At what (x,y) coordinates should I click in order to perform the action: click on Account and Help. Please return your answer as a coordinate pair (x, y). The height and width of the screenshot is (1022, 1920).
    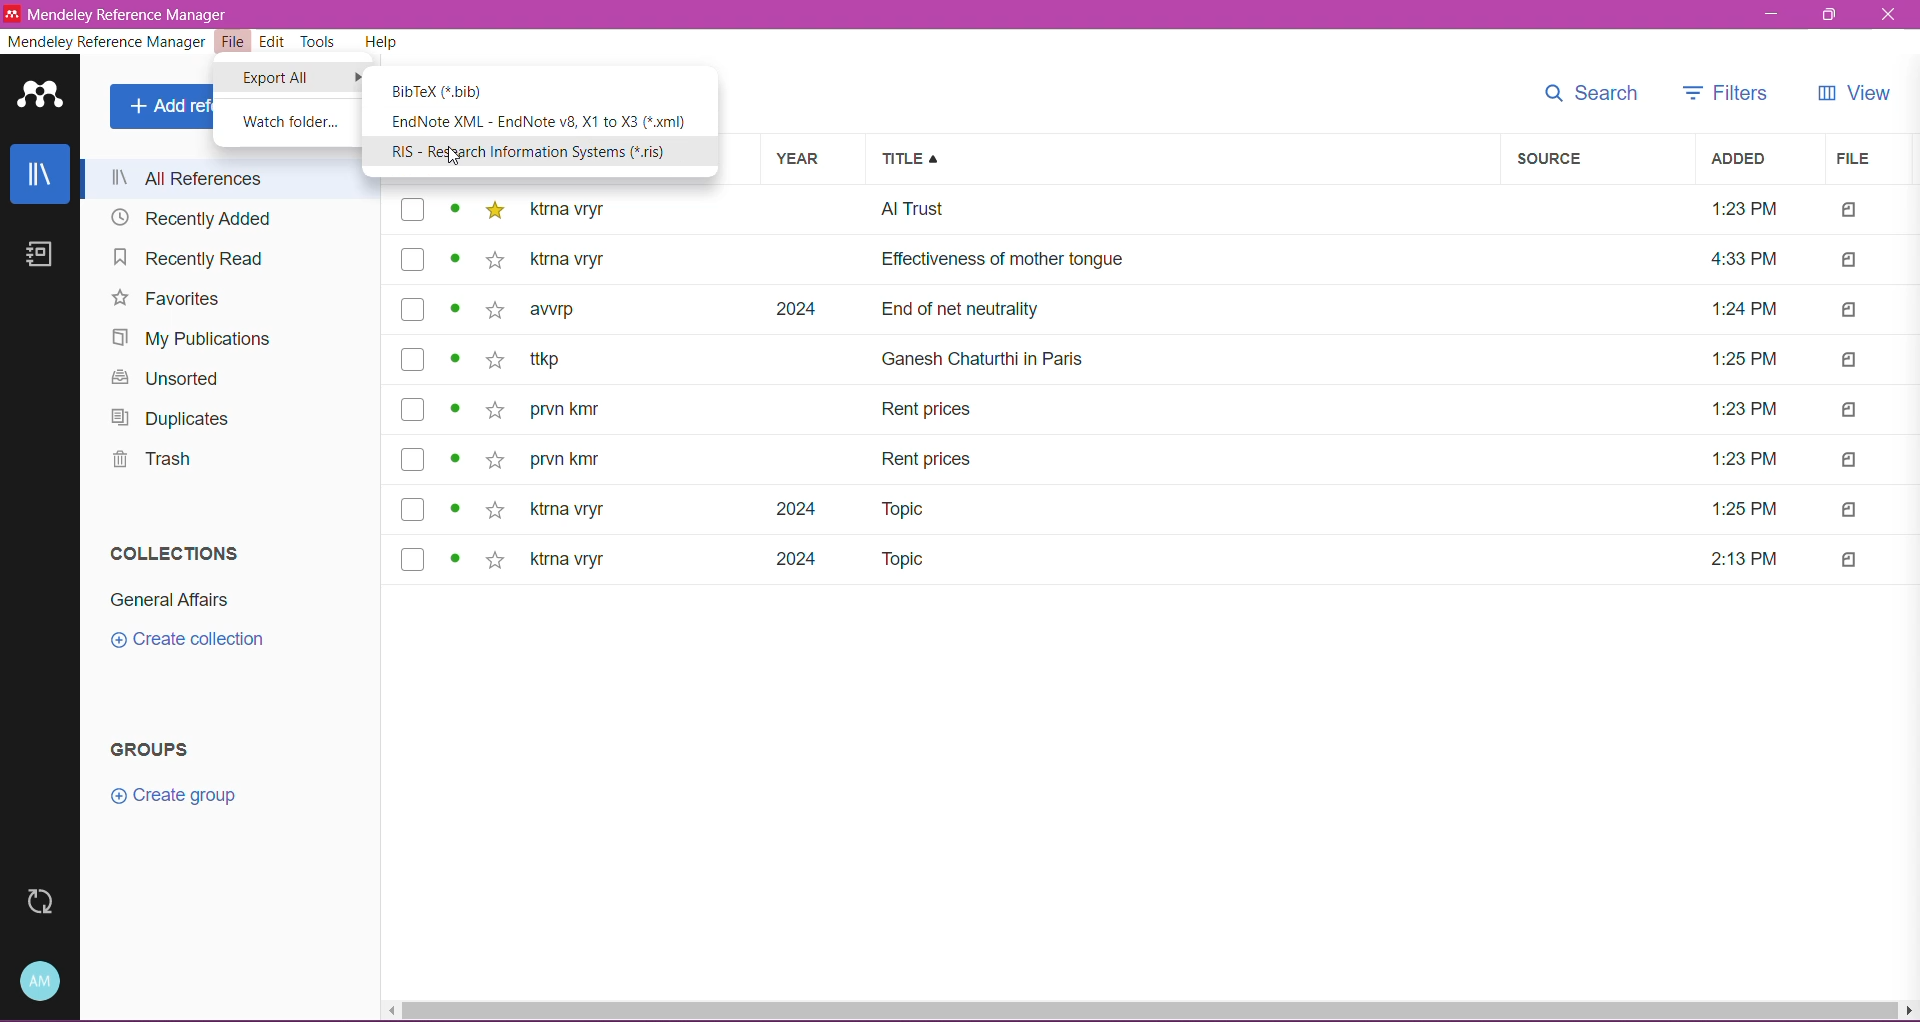
    Looking at the image, I should click on (46, 980).